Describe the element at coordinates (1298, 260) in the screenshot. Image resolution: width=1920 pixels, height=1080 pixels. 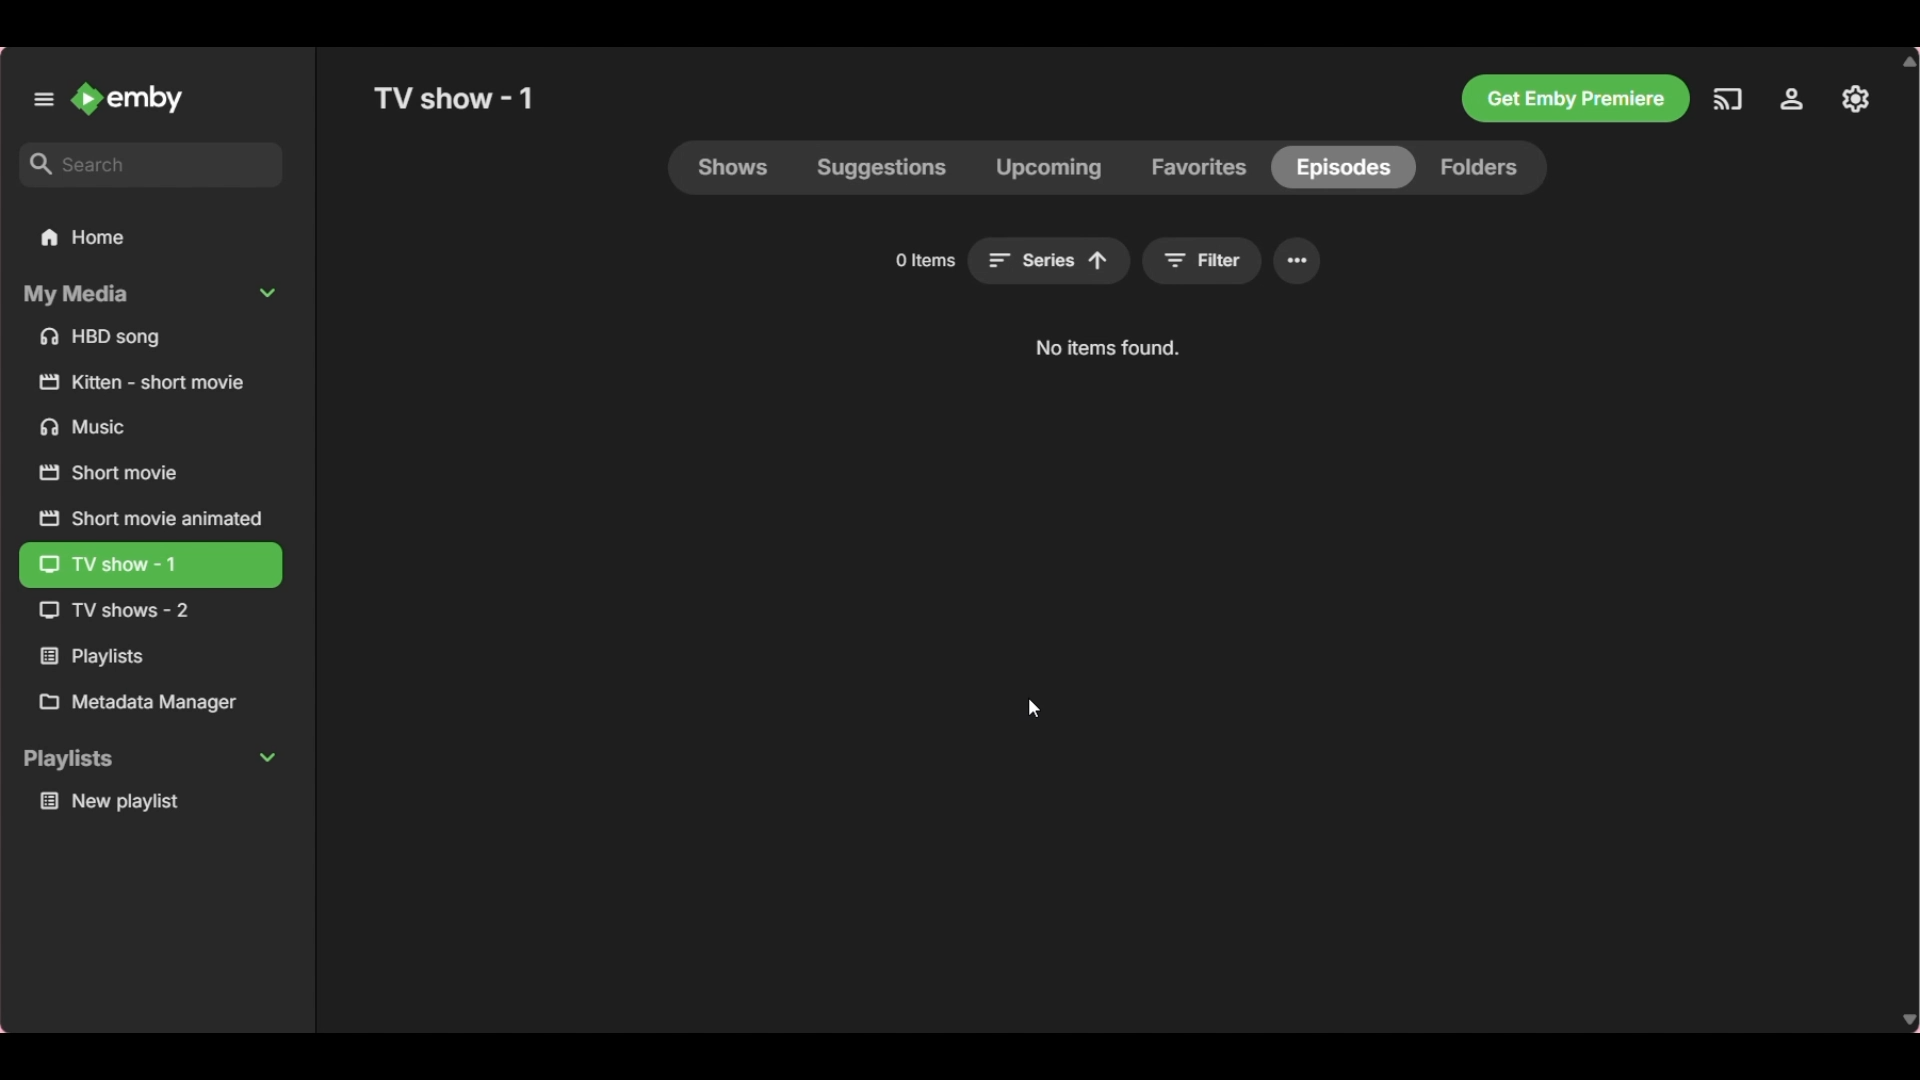
I see `More settings` at that location.